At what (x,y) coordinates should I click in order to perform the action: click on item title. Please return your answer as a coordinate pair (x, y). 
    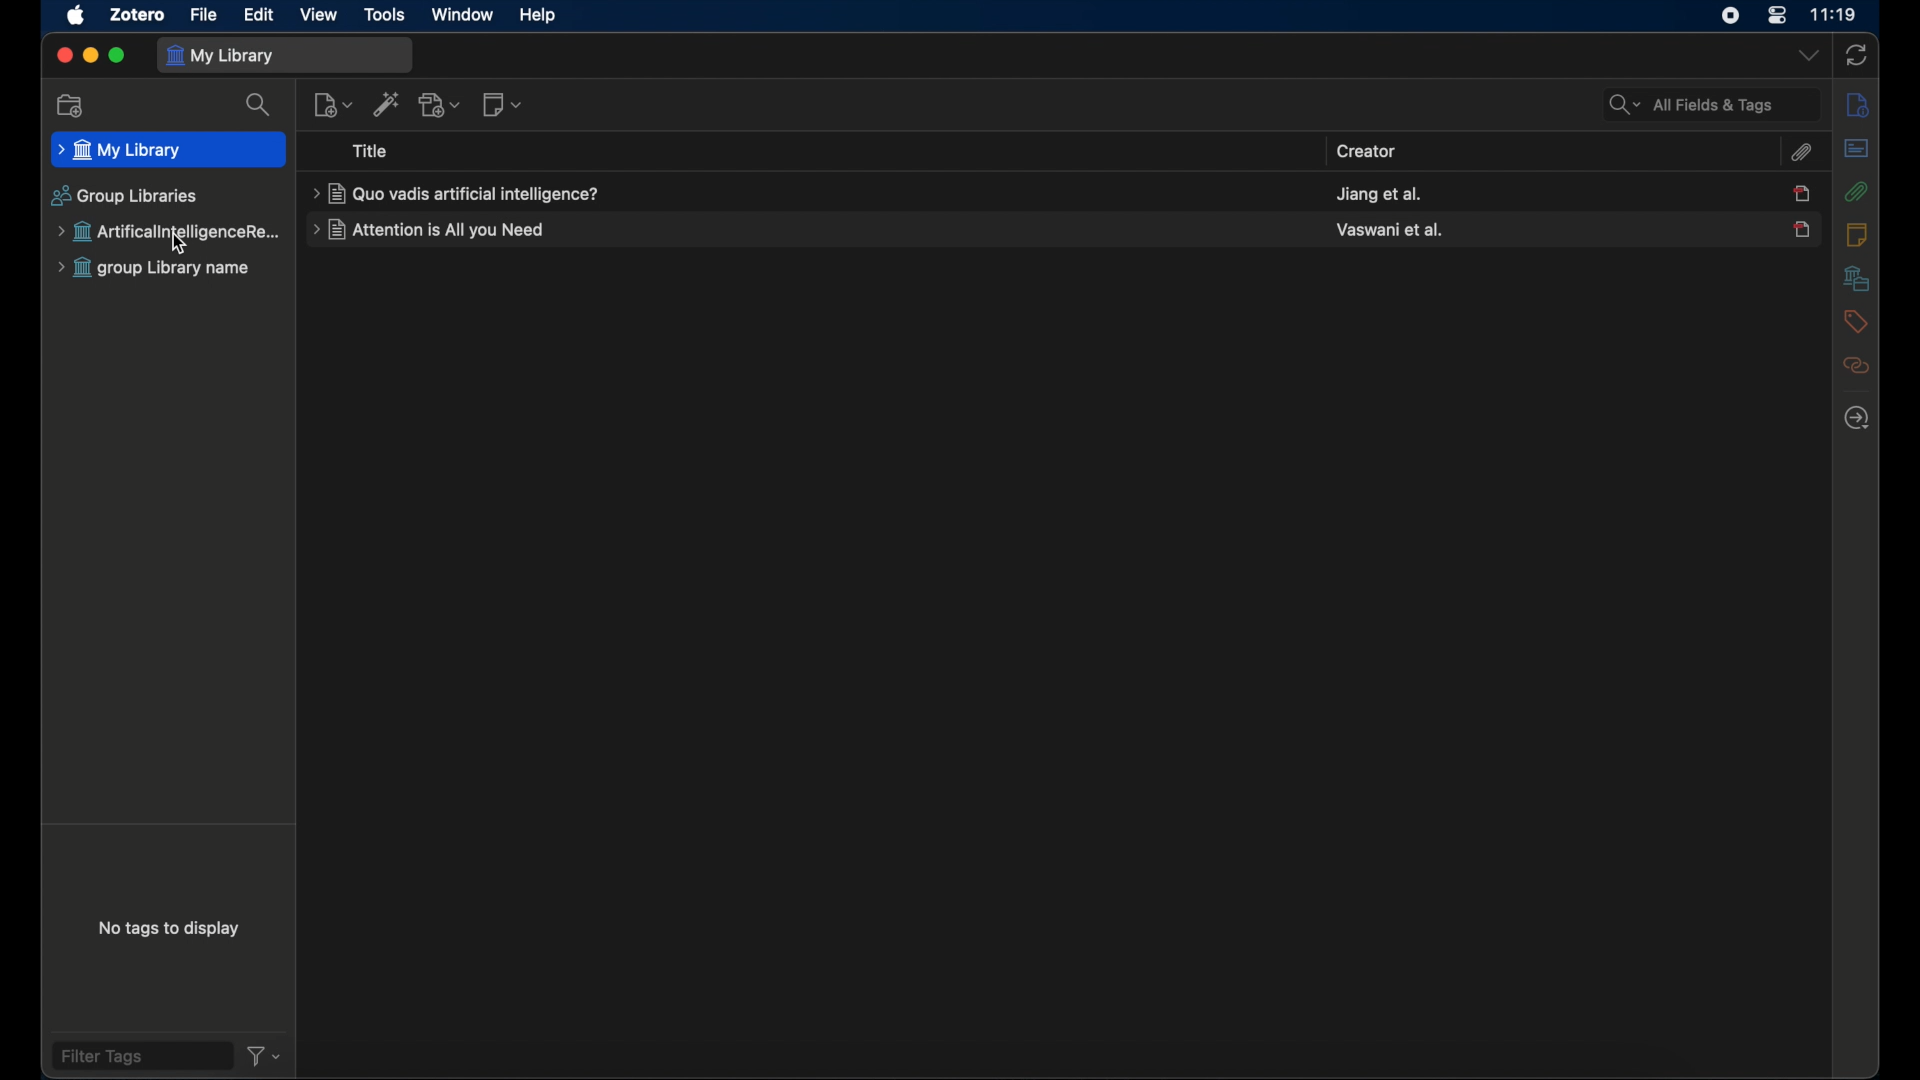
    Looking at the image, I should click on (456, 193).